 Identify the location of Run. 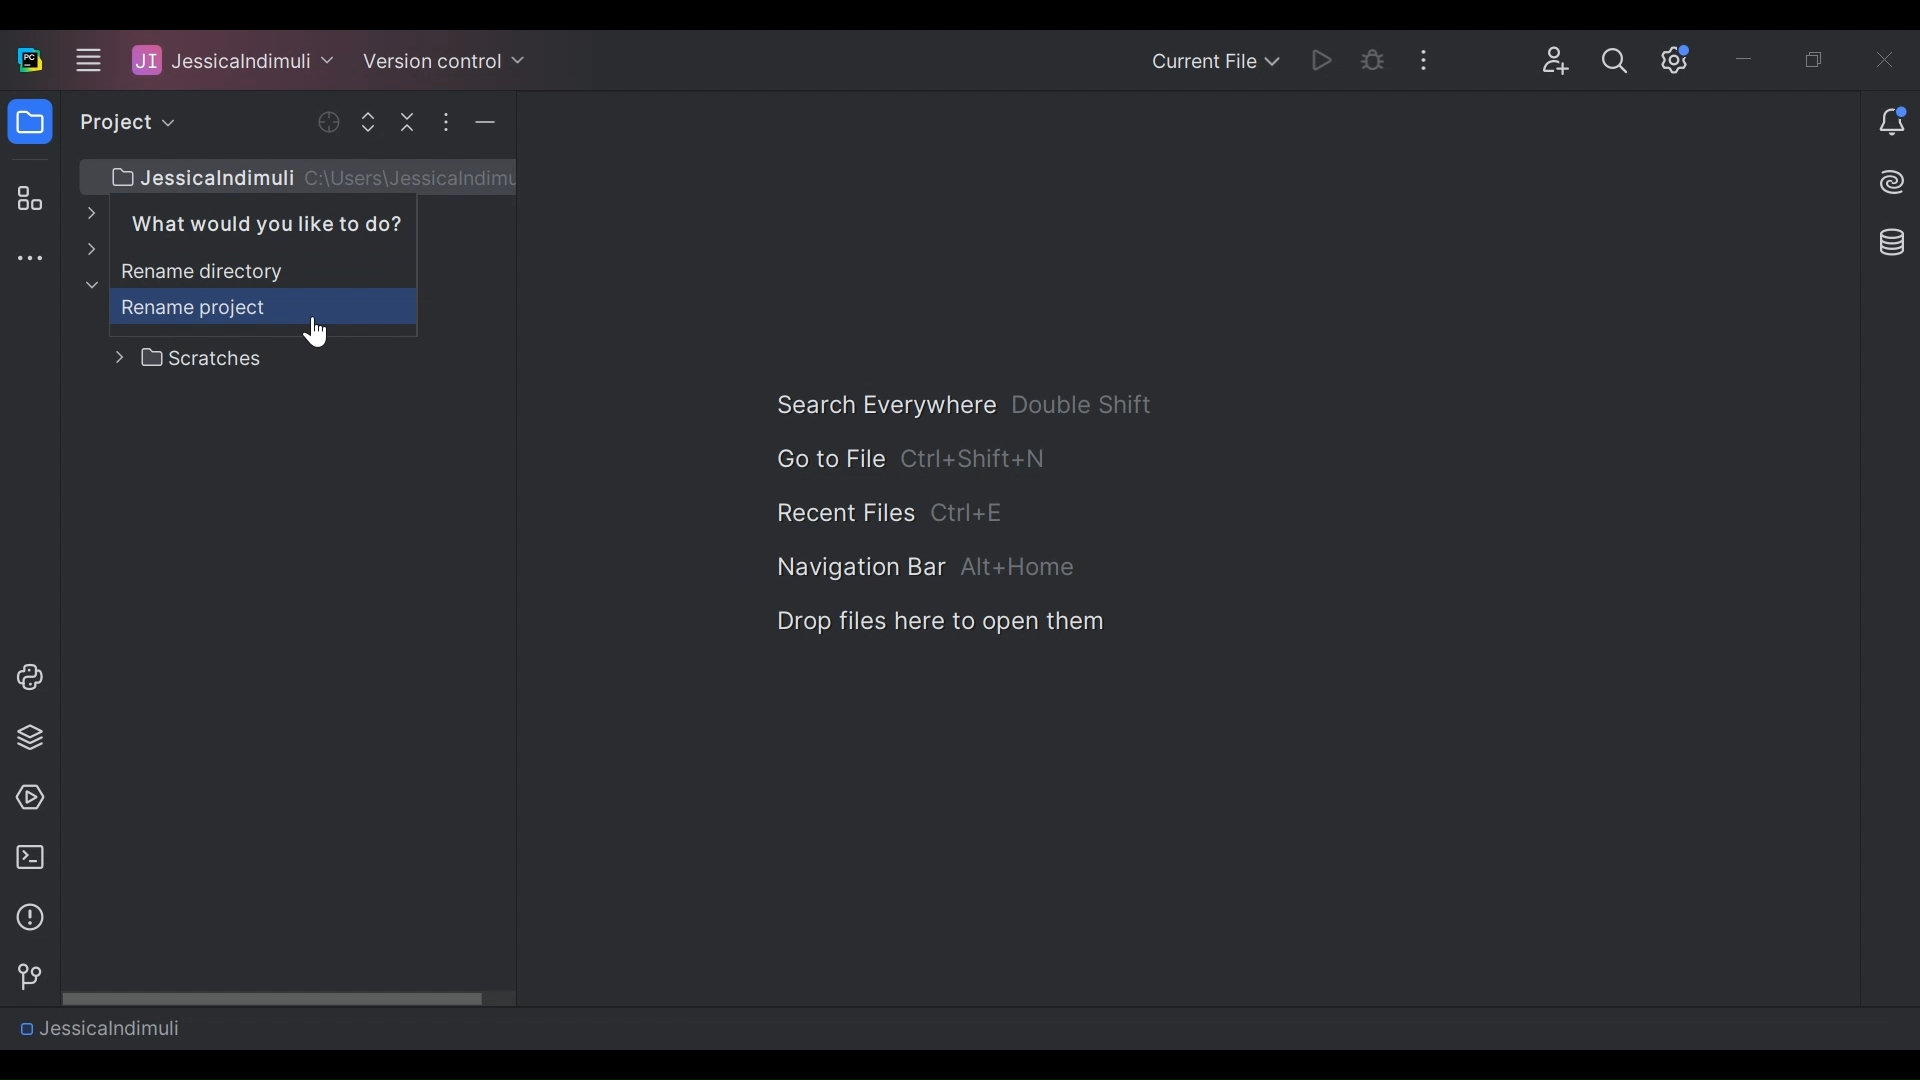
(1325, 59).